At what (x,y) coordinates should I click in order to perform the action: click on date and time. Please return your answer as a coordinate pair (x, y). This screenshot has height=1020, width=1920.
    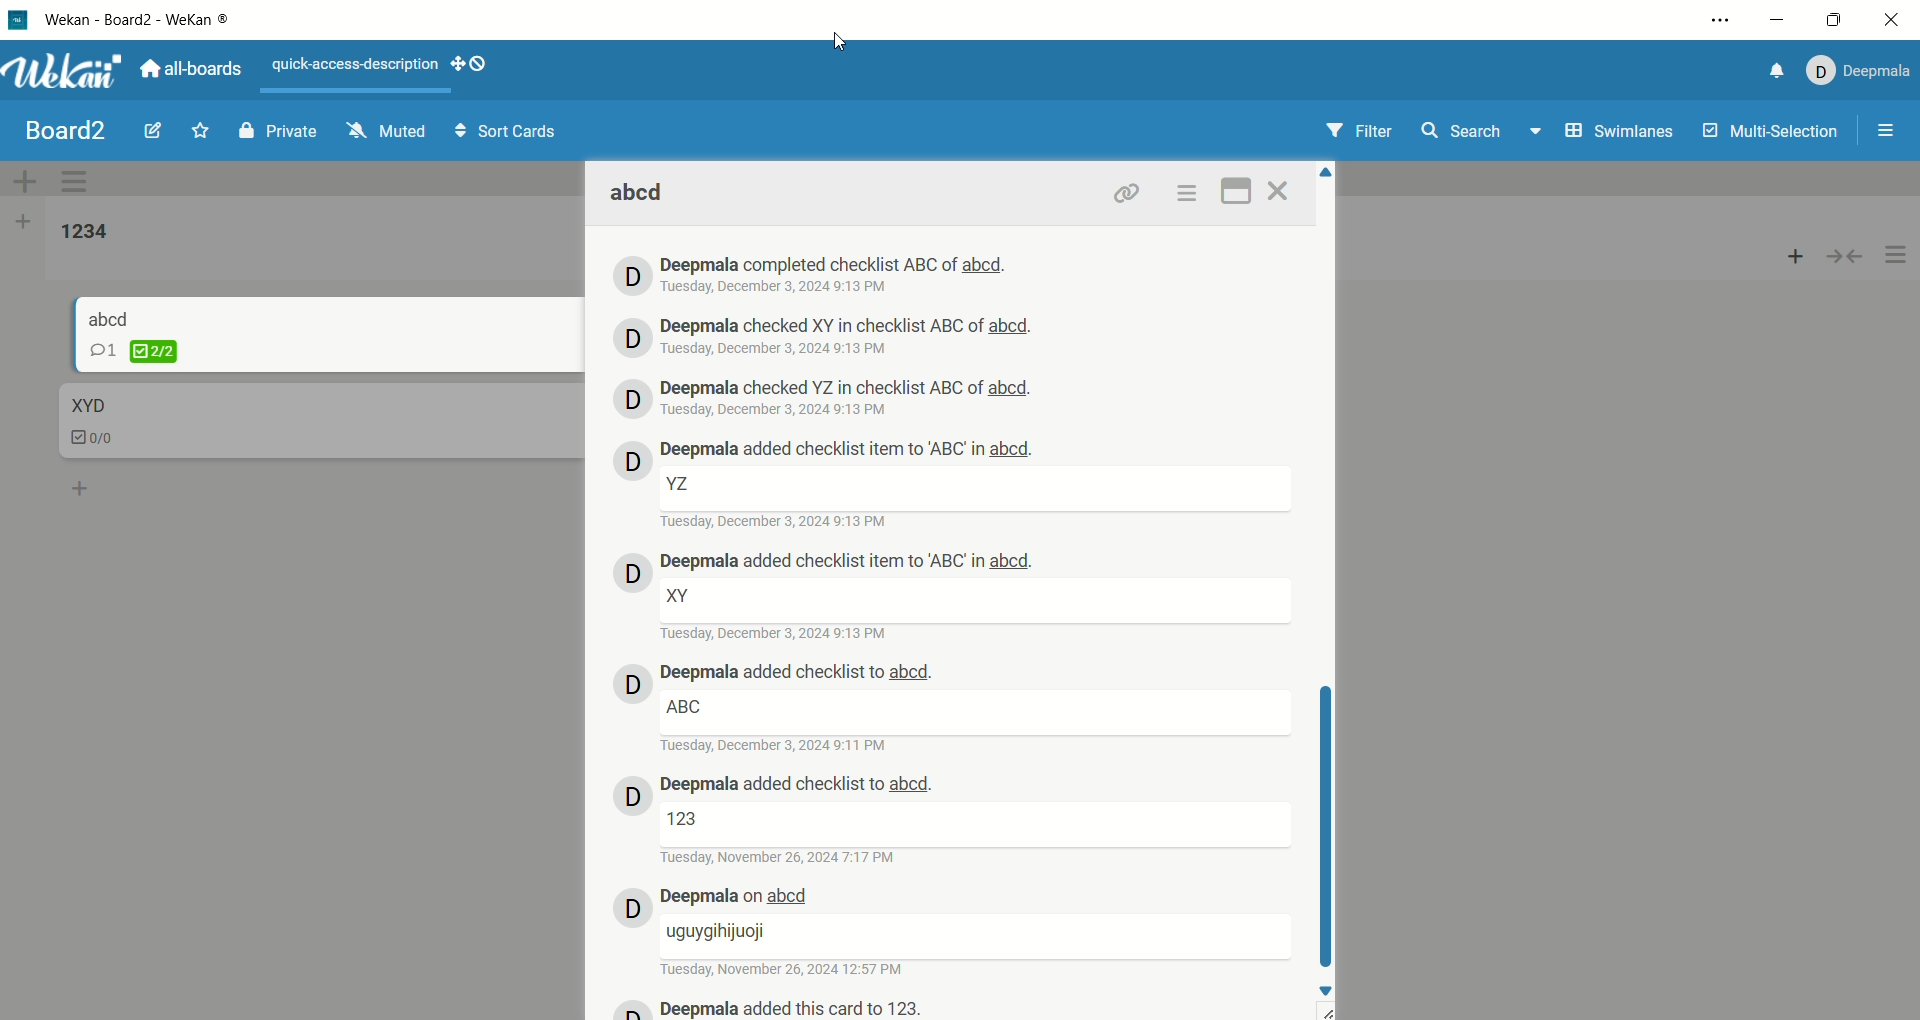
    Looking at the image, I should click on (779, 409).